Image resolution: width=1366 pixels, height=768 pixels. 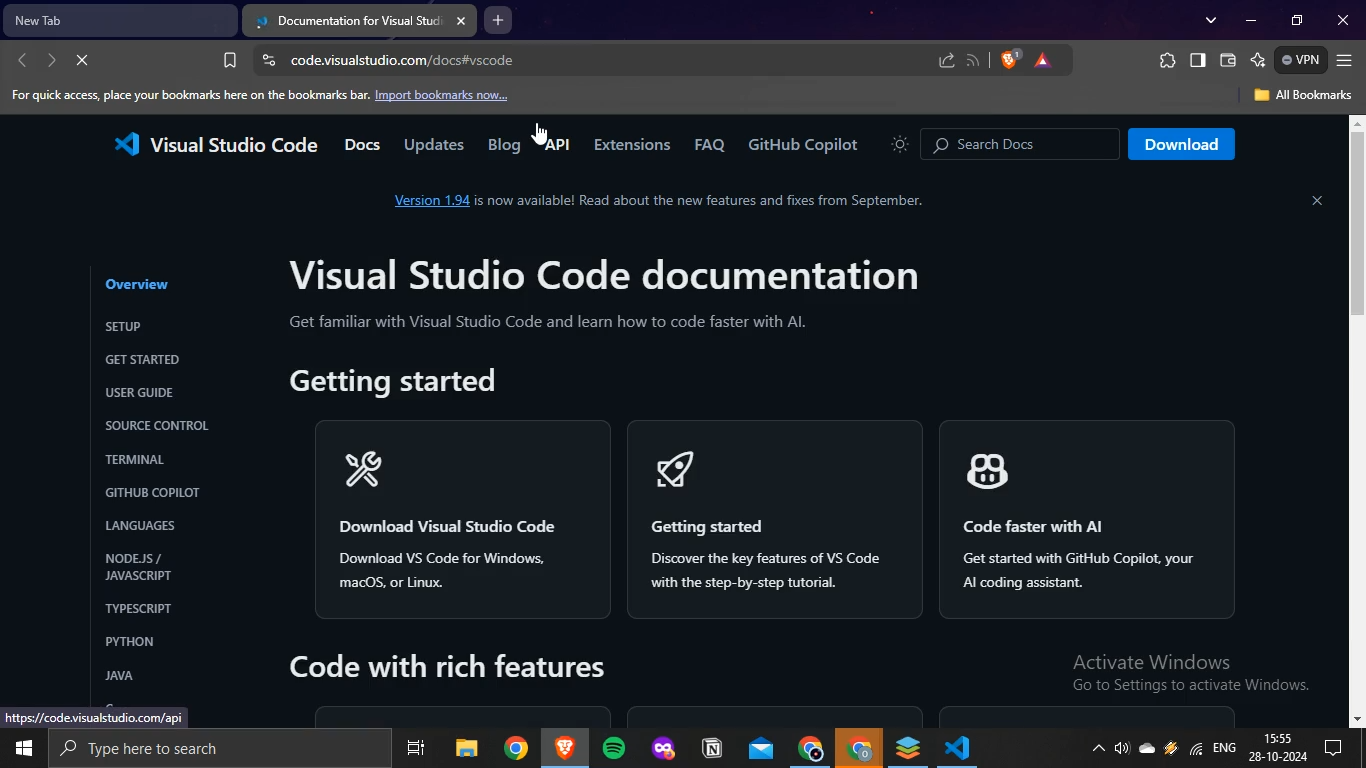 What do you see at coordinates (1171, 752) in the screenshot?
I see `winamp agent` at bounding box center [1171, 752].